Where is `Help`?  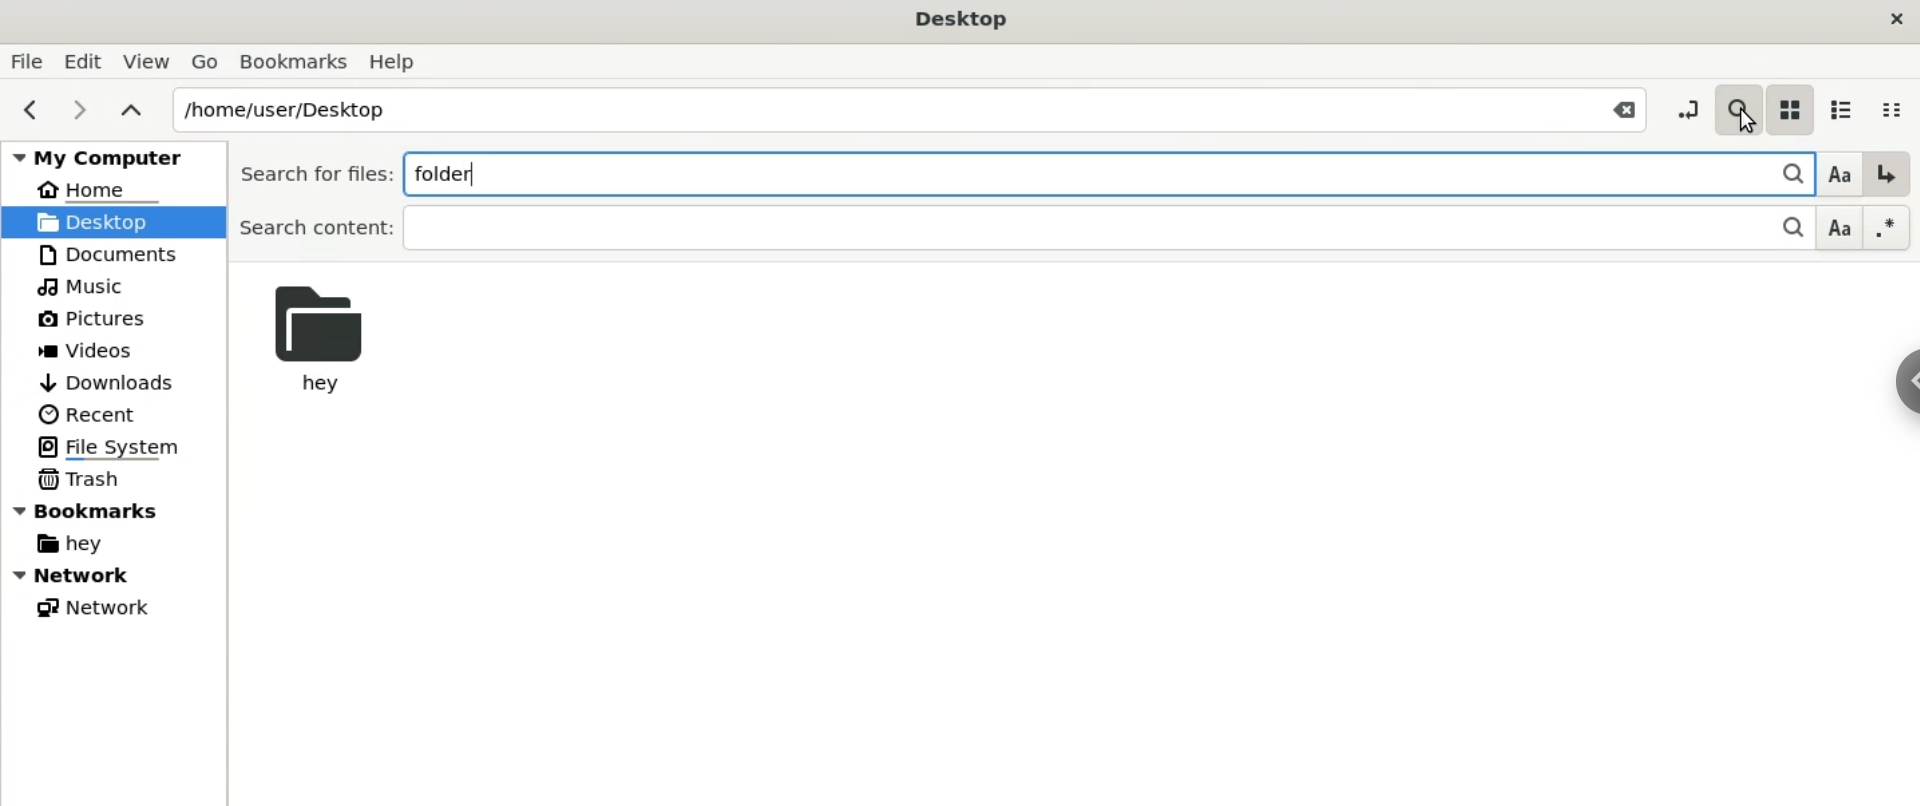 Help is located at coordinates (397, 60).